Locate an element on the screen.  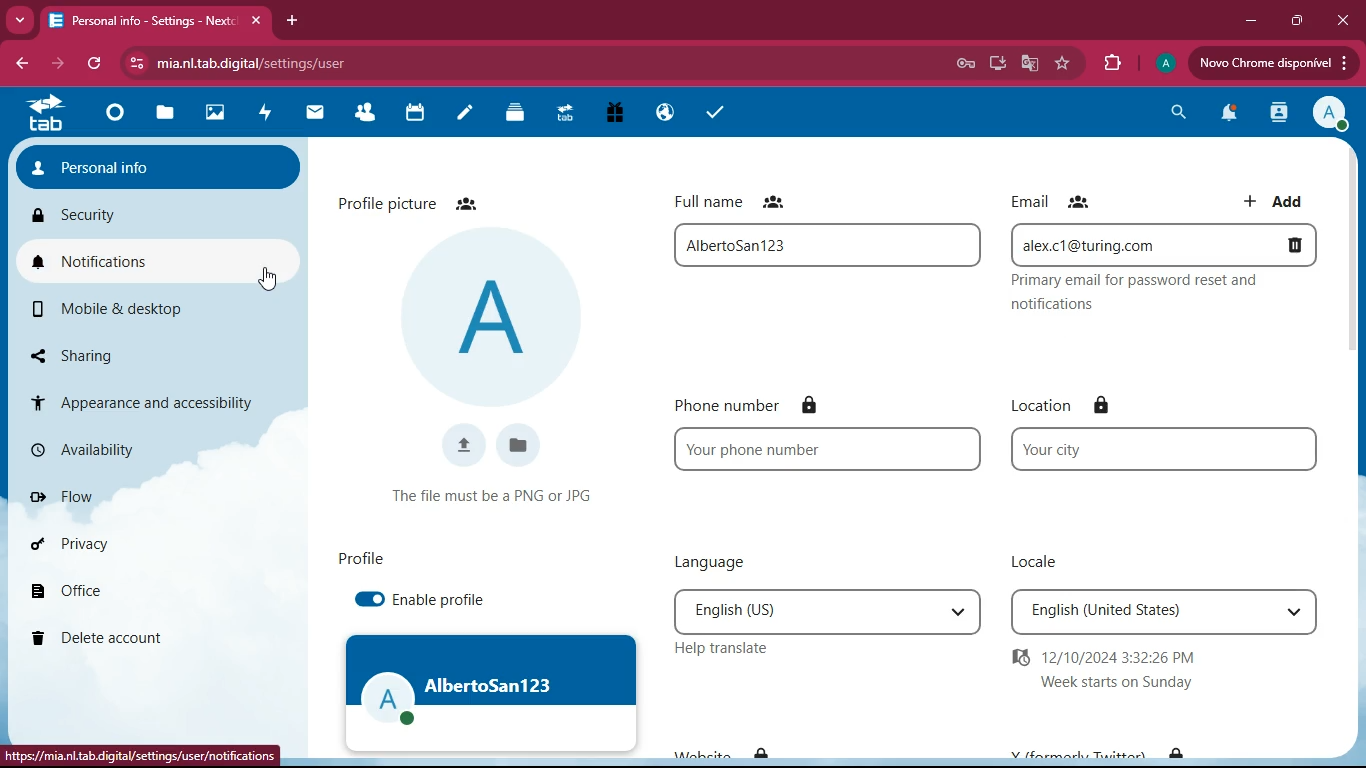
activity is located at coordinates (1275, 112).